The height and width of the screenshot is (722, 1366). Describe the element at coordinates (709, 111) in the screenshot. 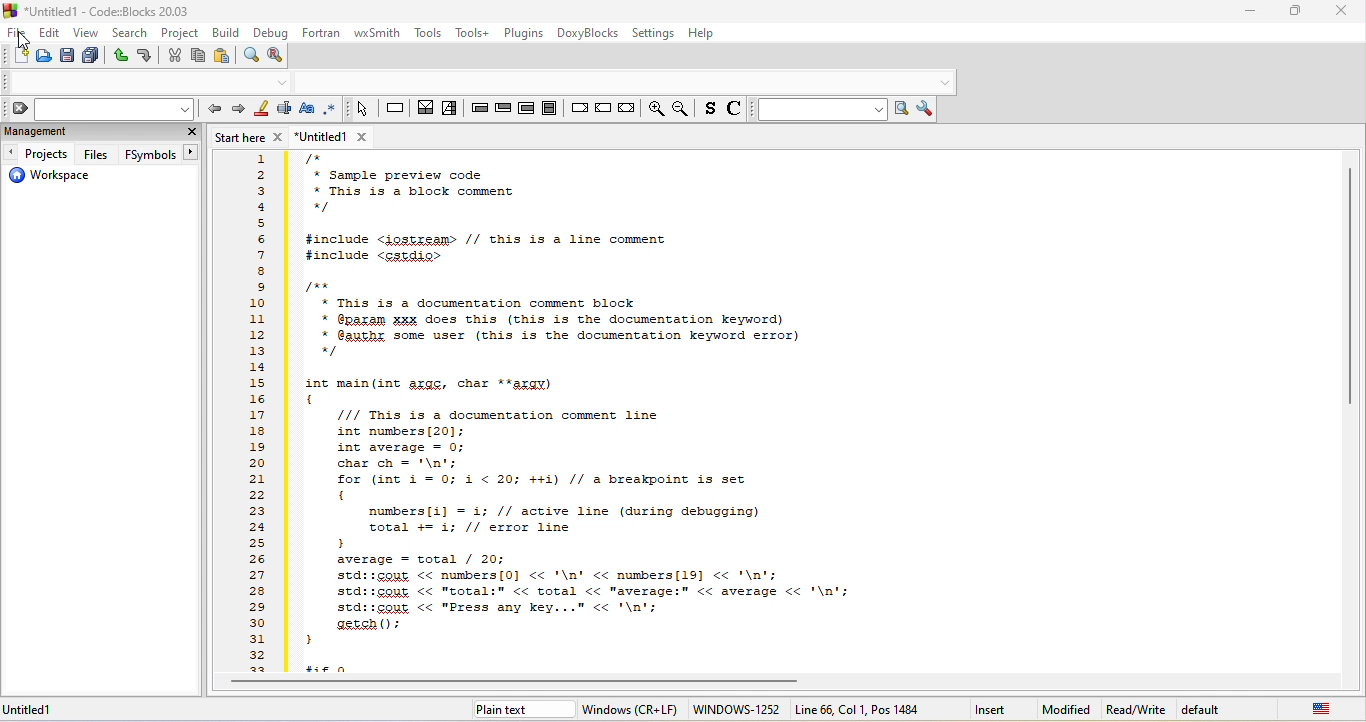

I see `toggle source` at that location.